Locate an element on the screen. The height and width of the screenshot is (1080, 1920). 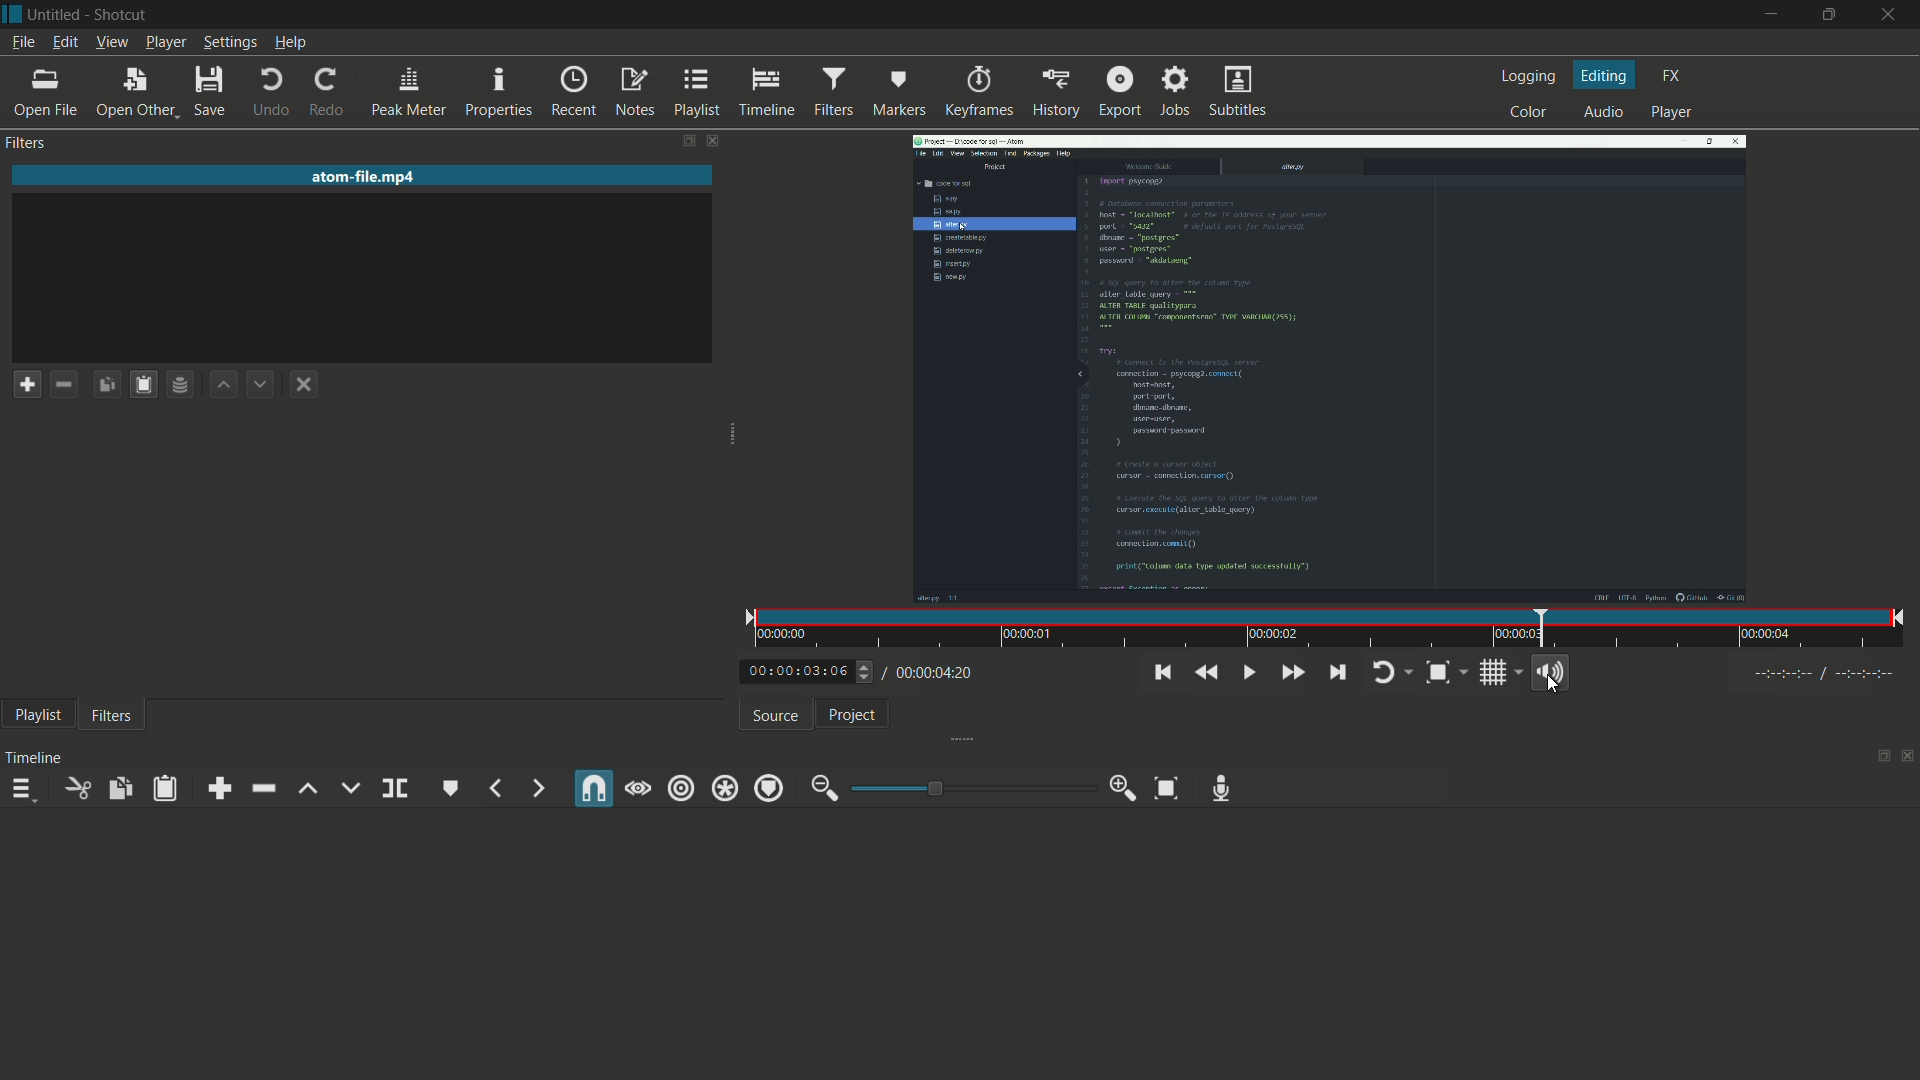
toggle grid is located at coordinates (1496, 673).